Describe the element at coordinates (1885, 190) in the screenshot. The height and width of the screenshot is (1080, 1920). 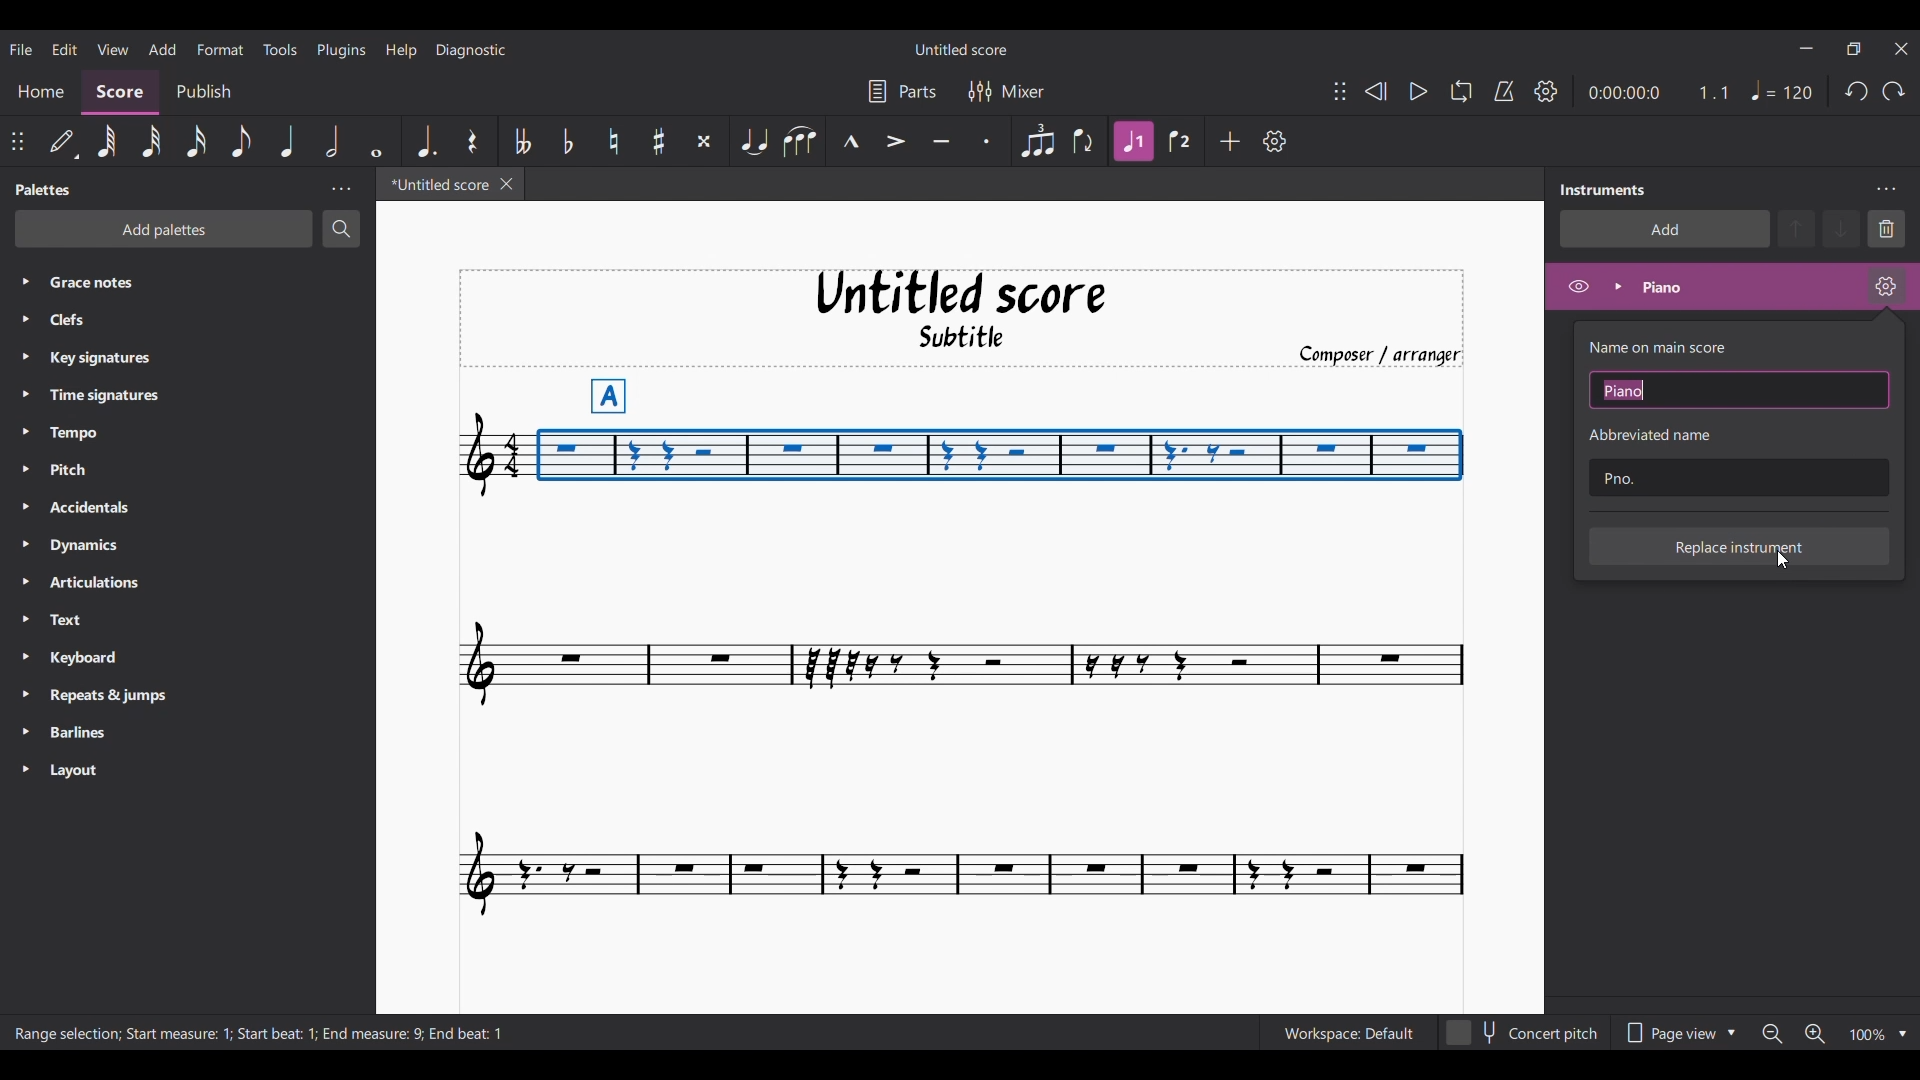
I see `Instrument settings` at that location.